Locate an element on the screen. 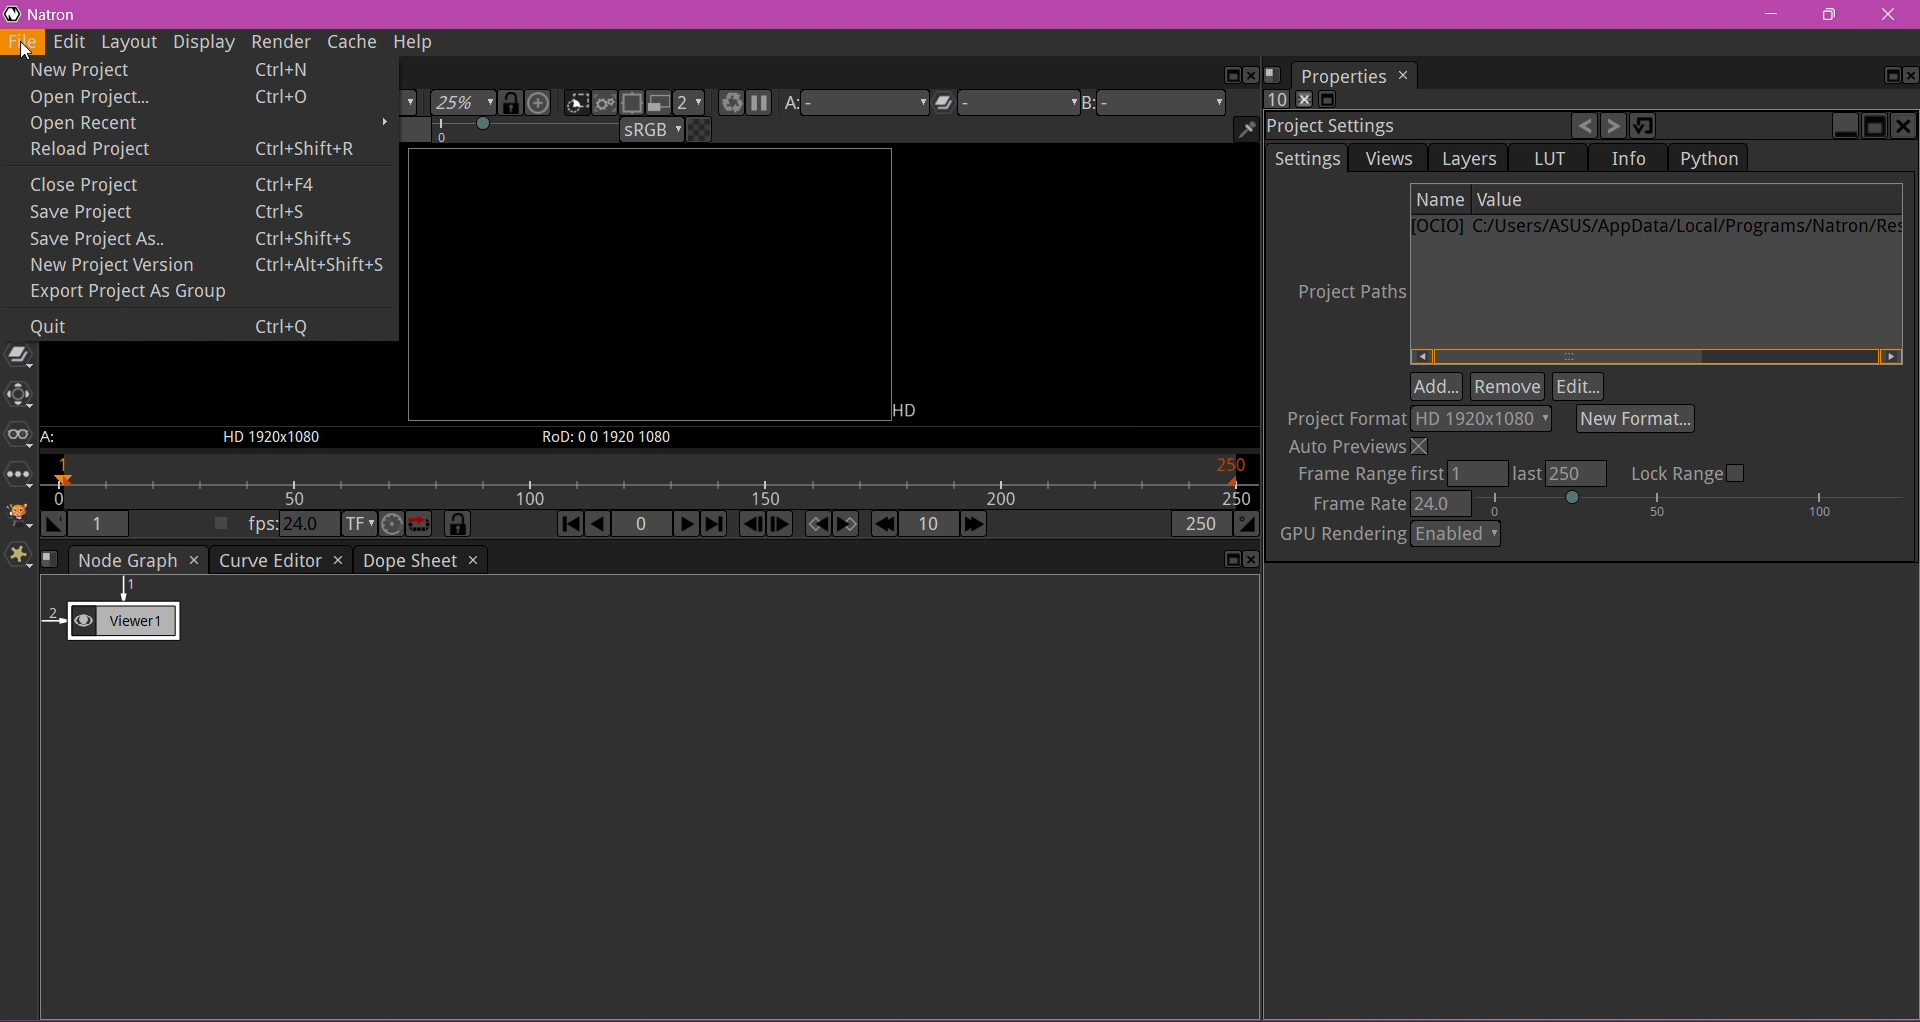  Quit is located at coordinates (175, 326).